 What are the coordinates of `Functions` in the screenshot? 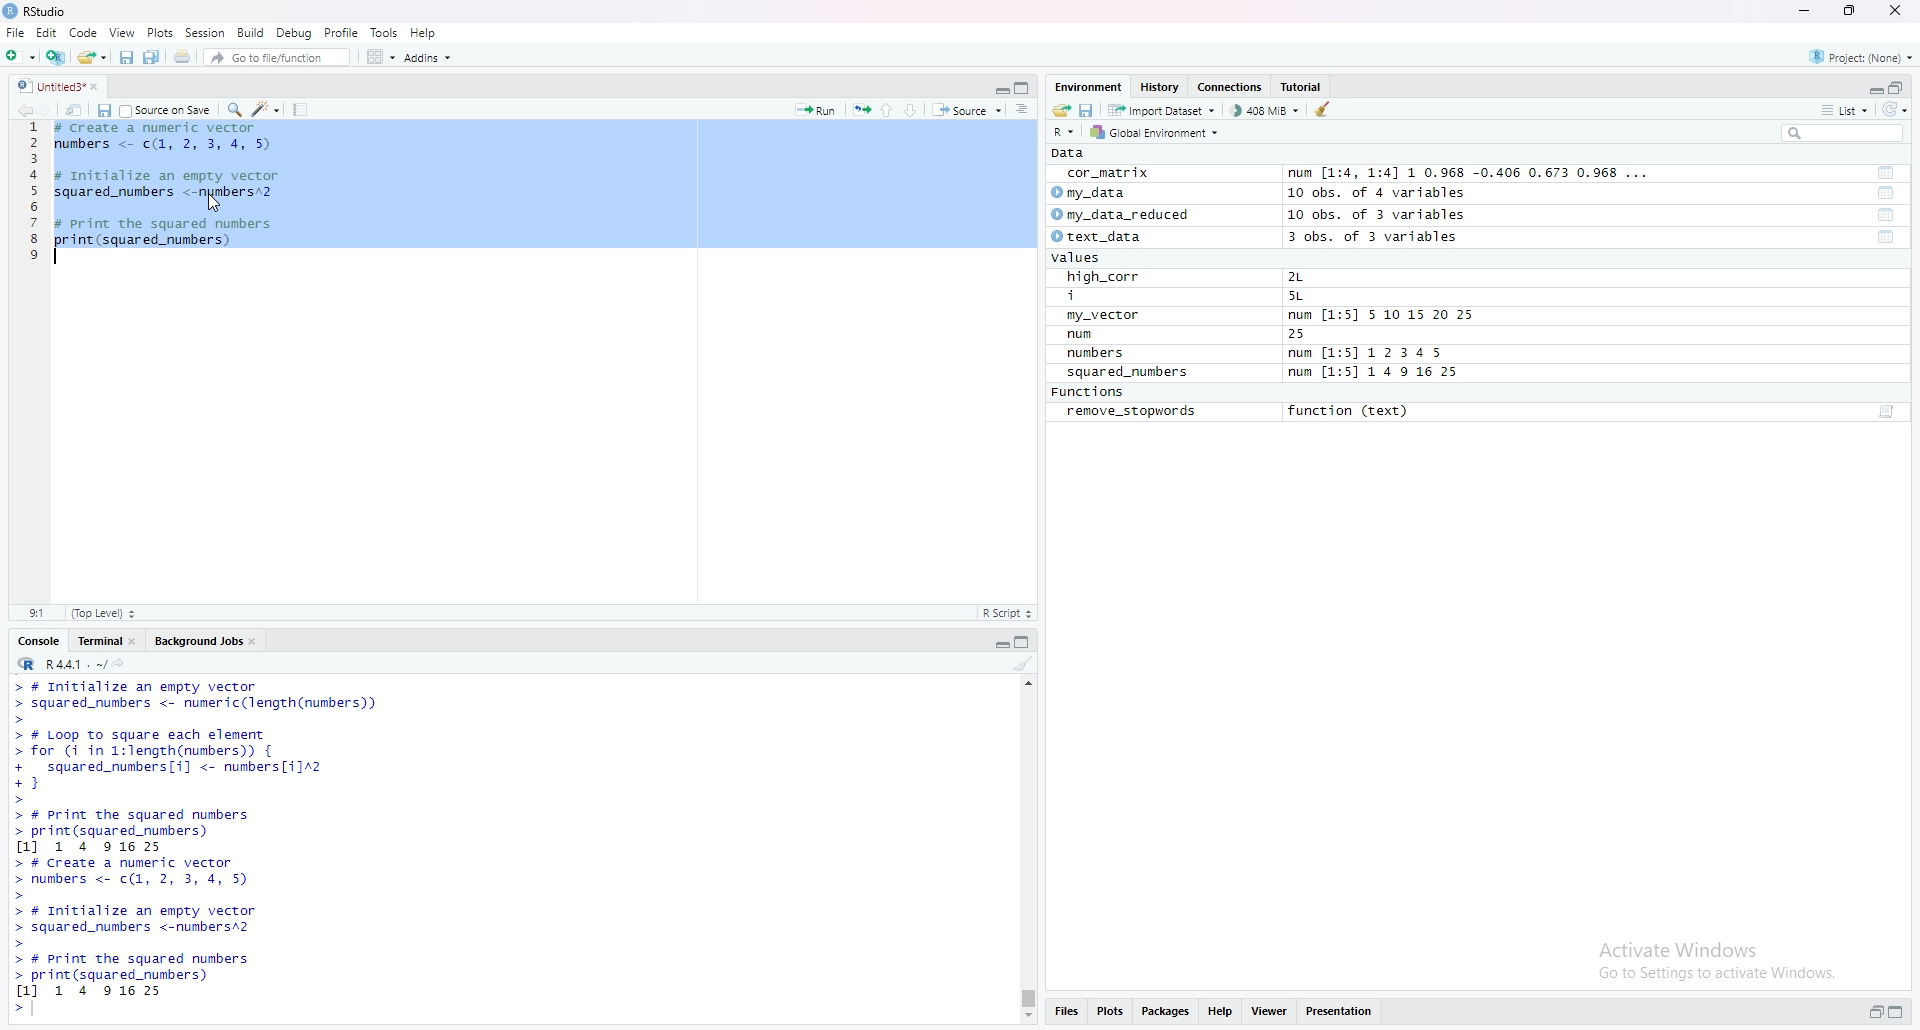 It's located at (1091, 393).